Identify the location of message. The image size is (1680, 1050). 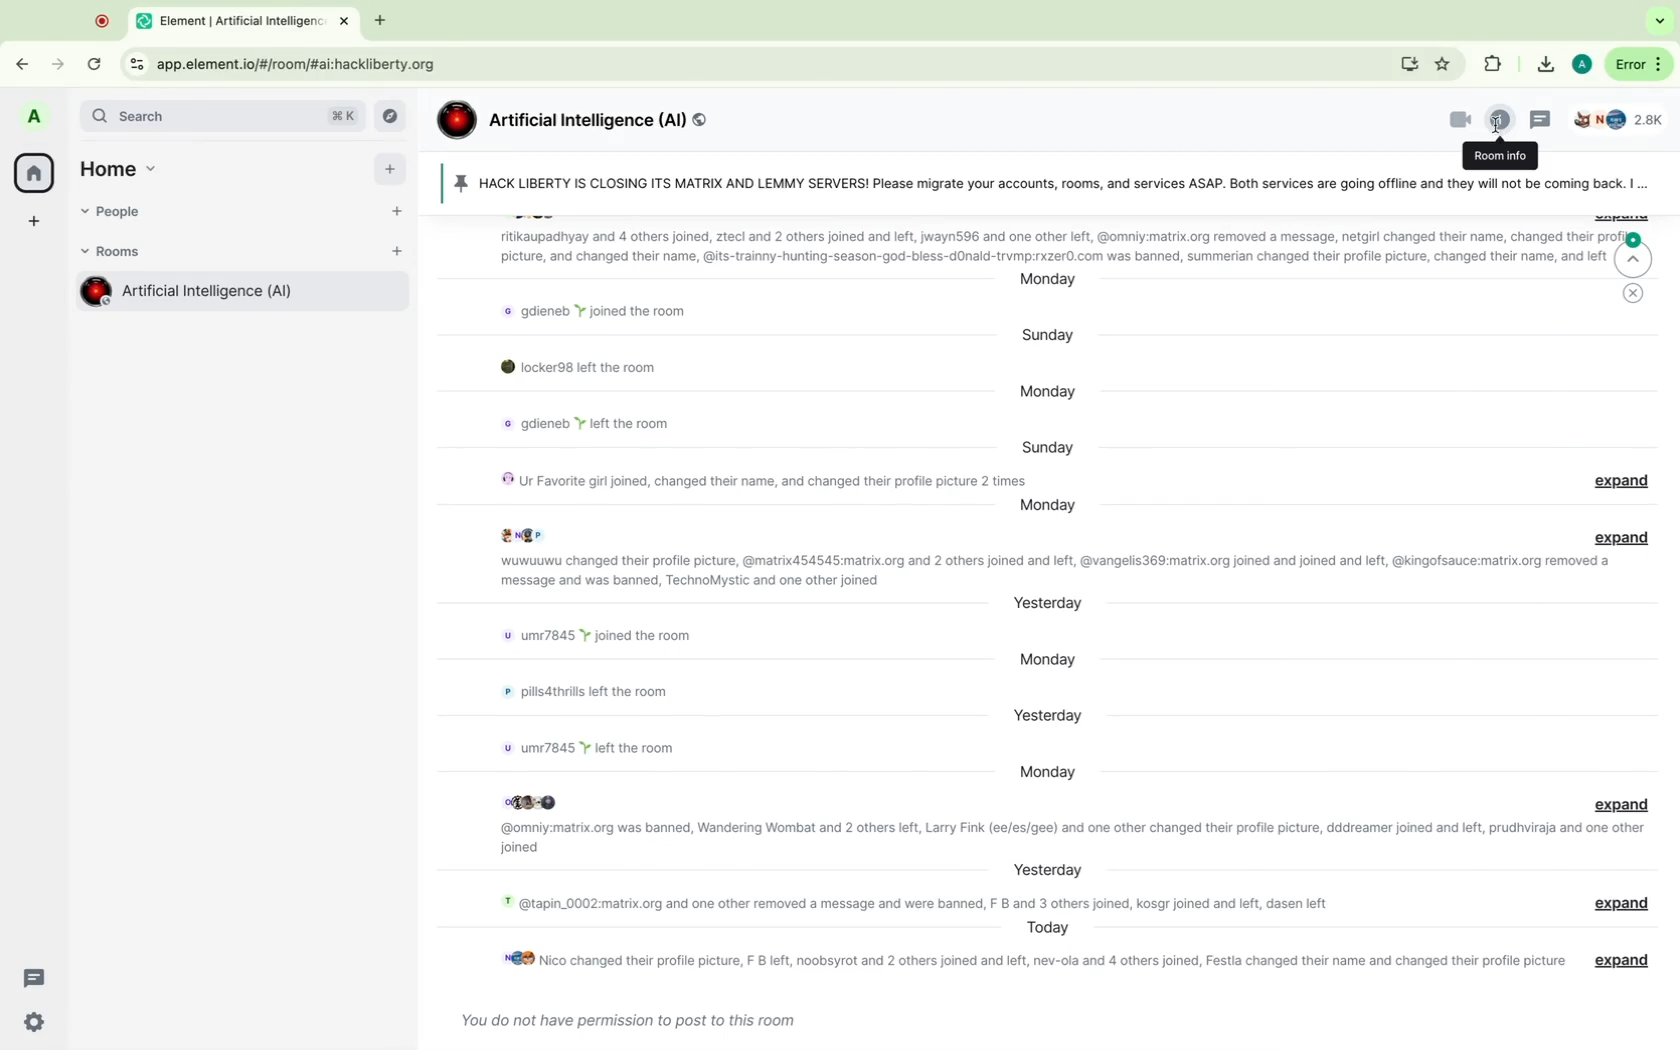
(1026, 960).